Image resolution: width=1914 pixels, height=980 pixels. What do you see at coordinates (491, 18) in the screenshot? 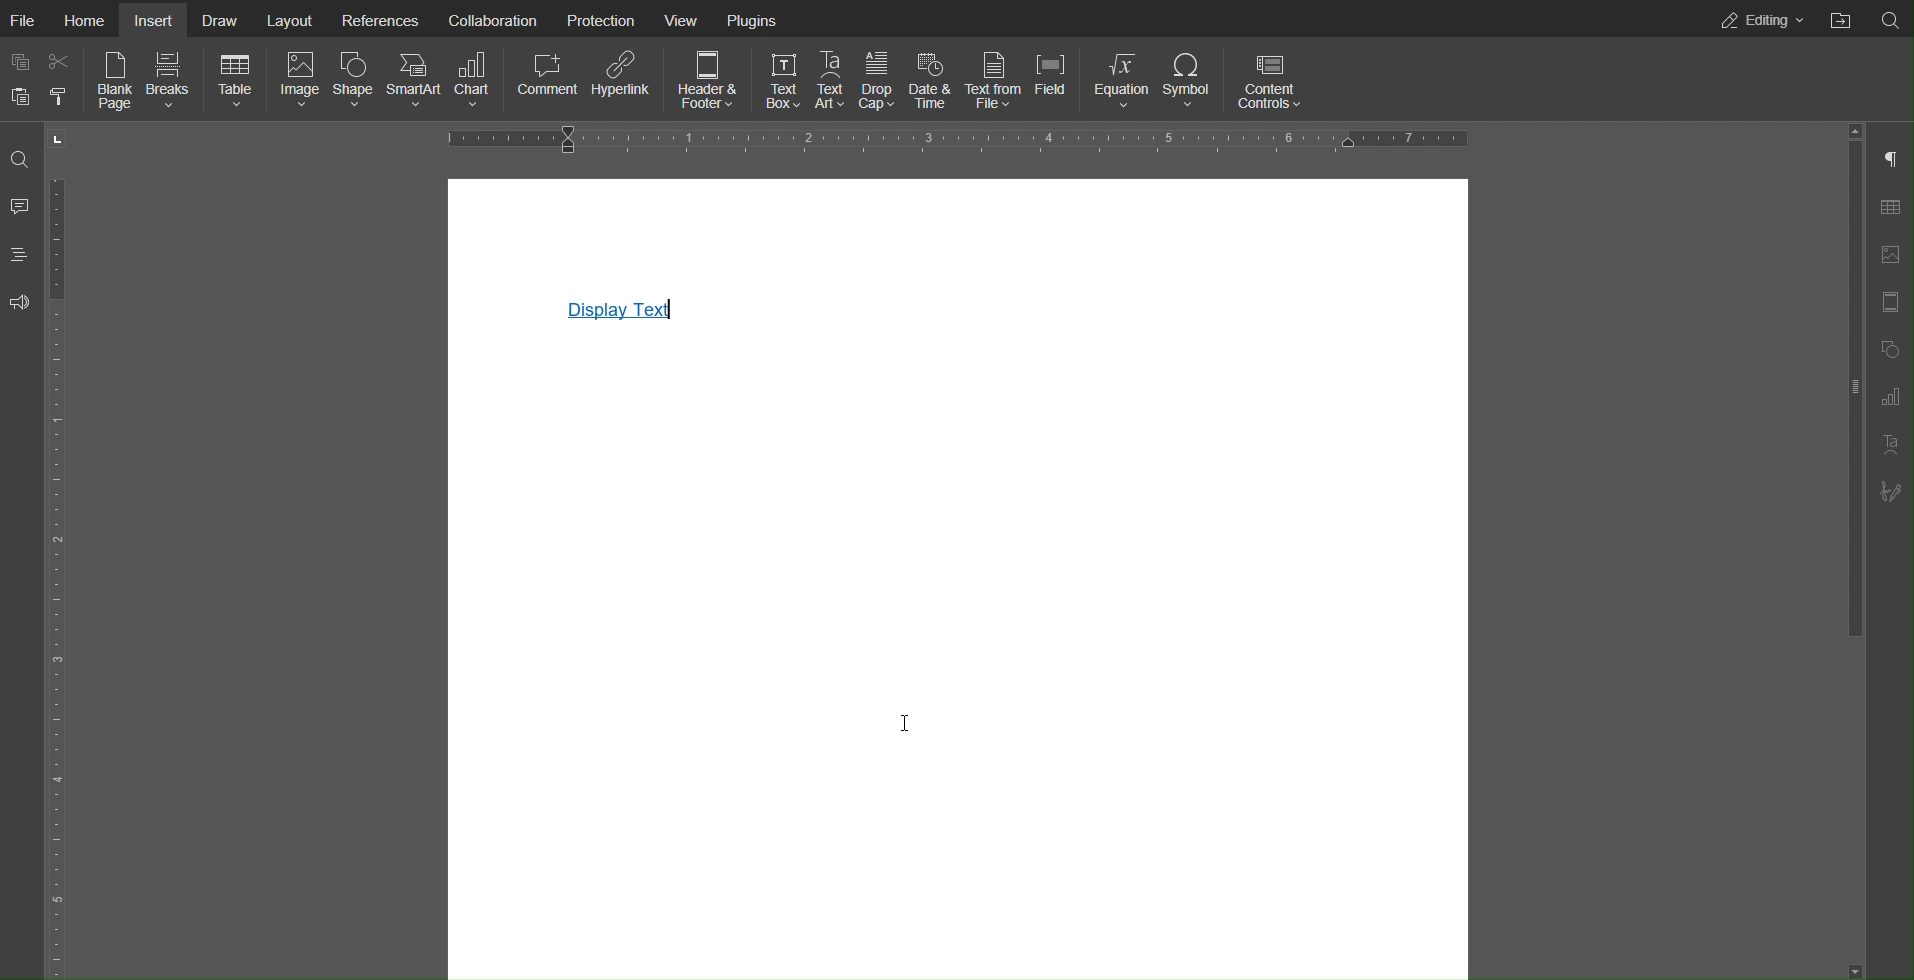
I see `Collaboration` at bounding box center [491, 18].